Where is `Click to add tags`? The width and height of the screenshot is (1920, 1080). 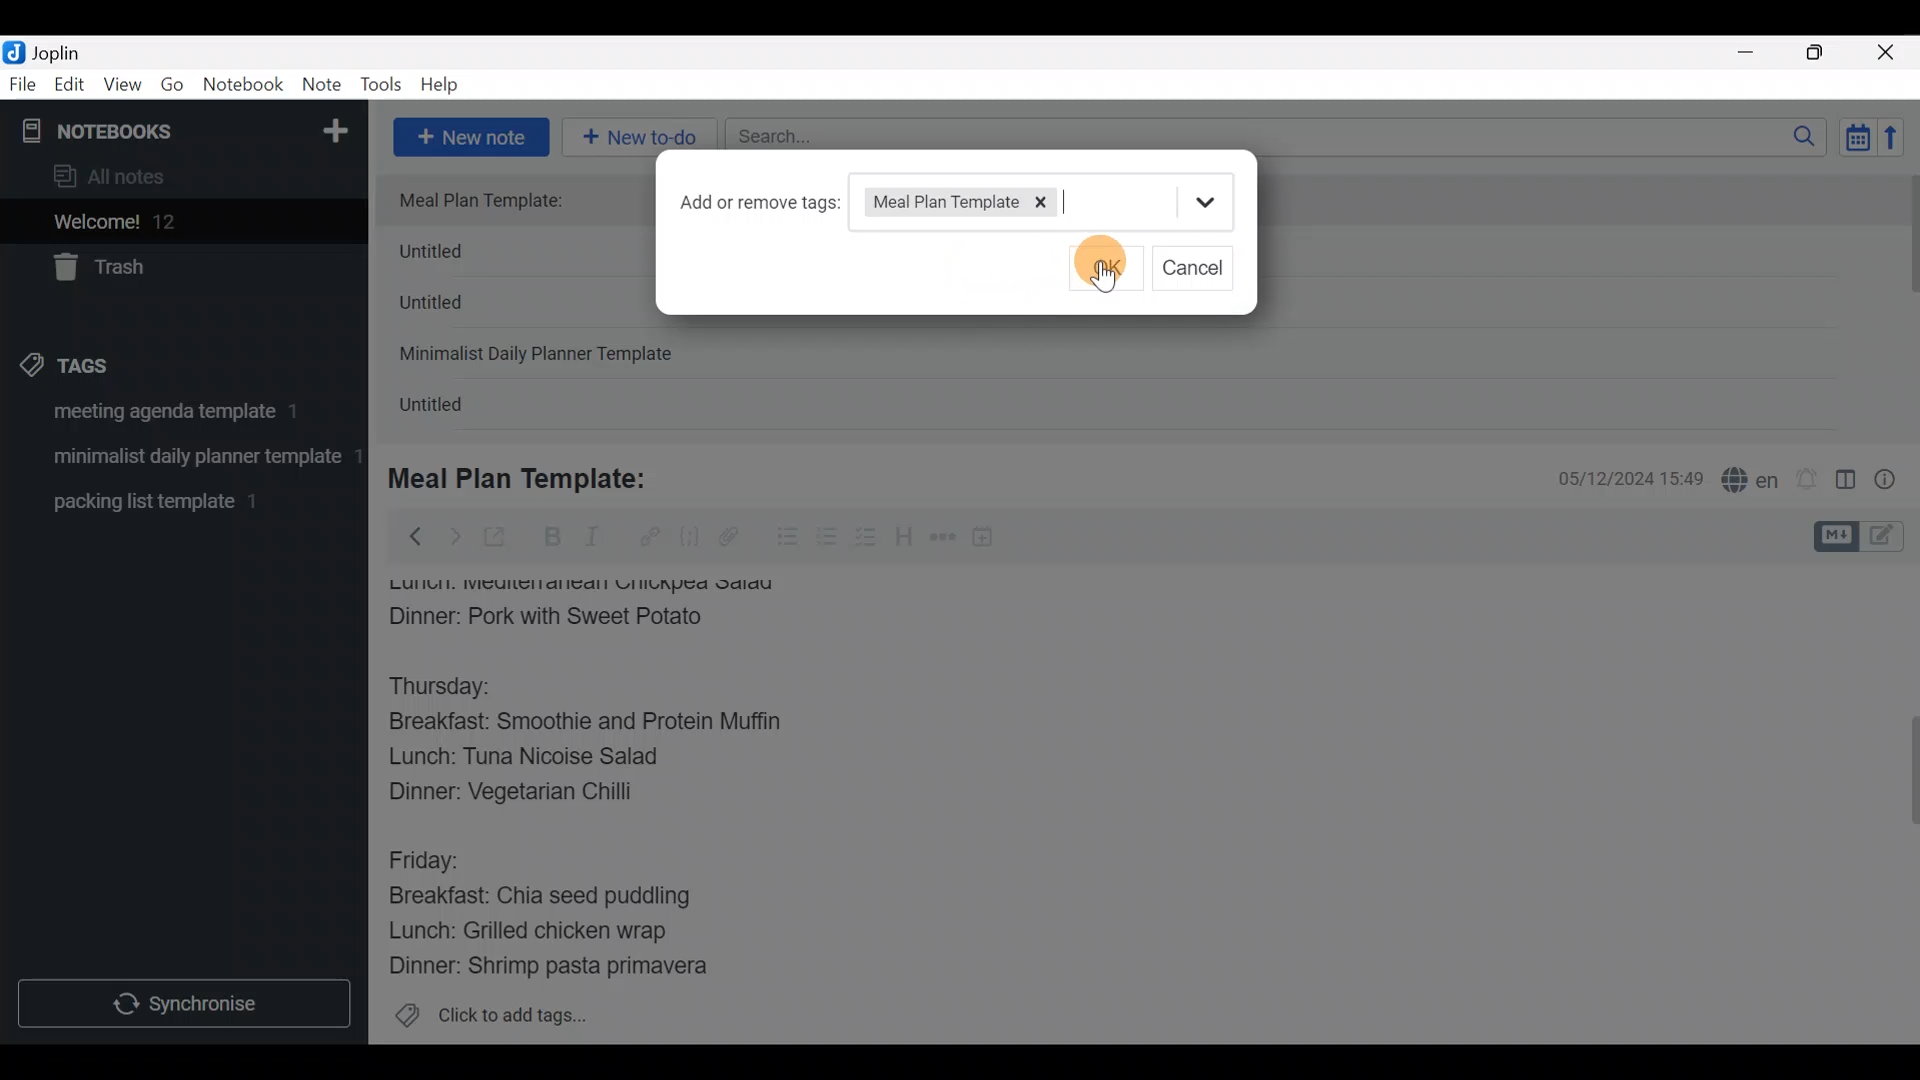 Click to add tags is located at coordinates (490, 1022).